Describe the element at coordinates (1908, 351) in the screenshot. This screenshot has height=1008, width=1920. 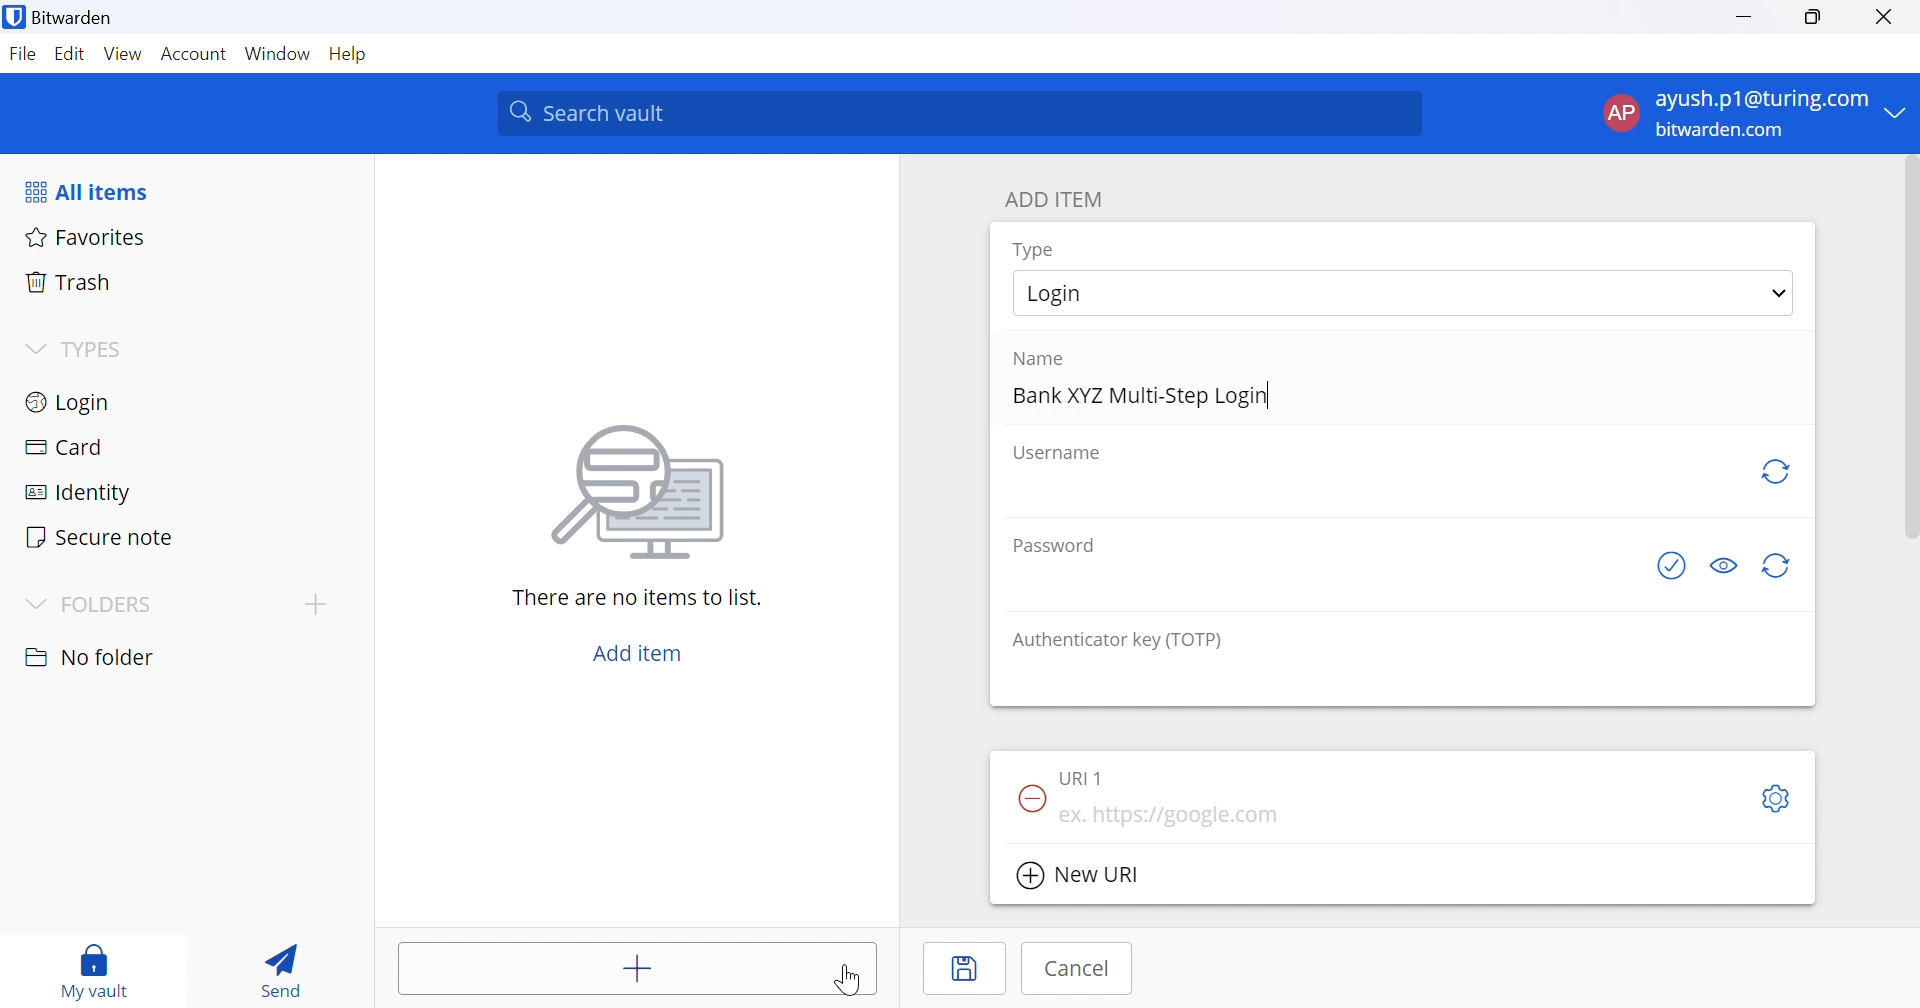
I see `scrollbar` at that location.